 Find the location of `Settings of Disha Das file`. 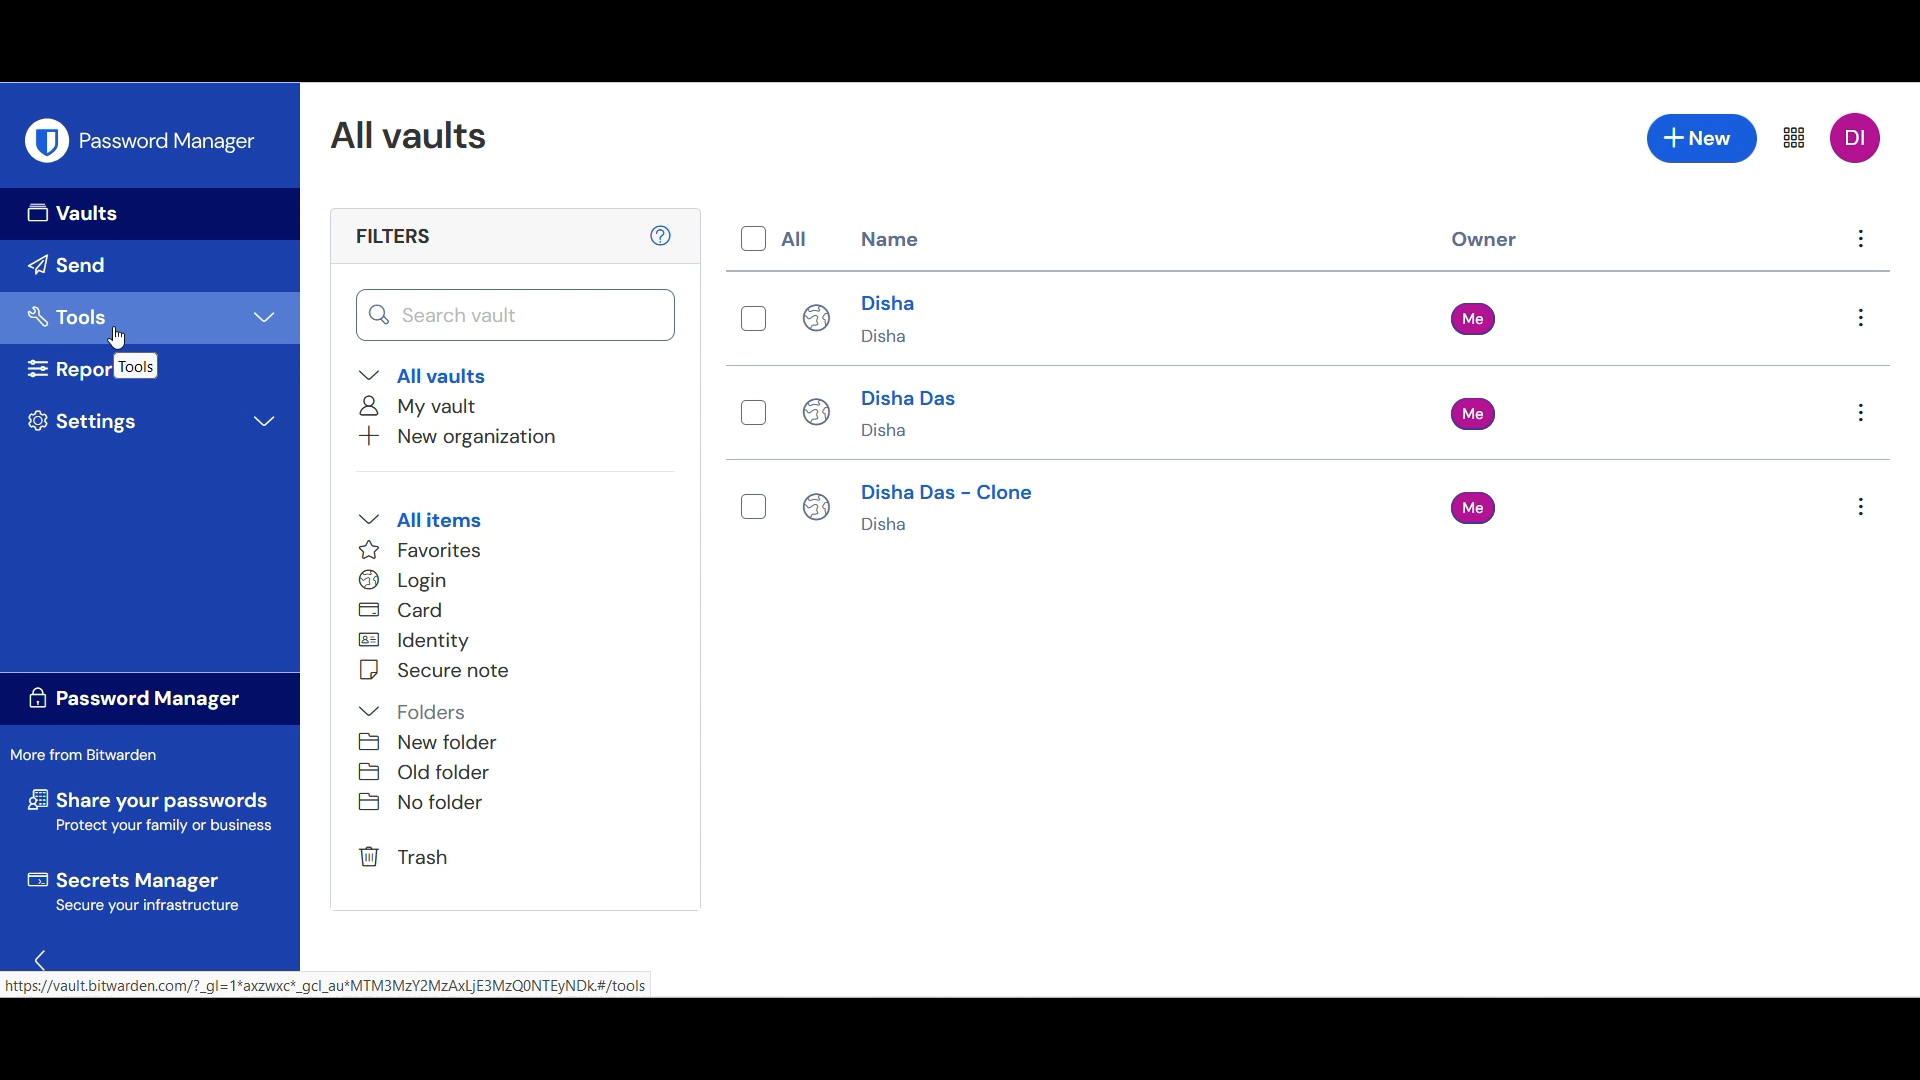

Settings of Disha Das file is located at coordinates (1861, 413).